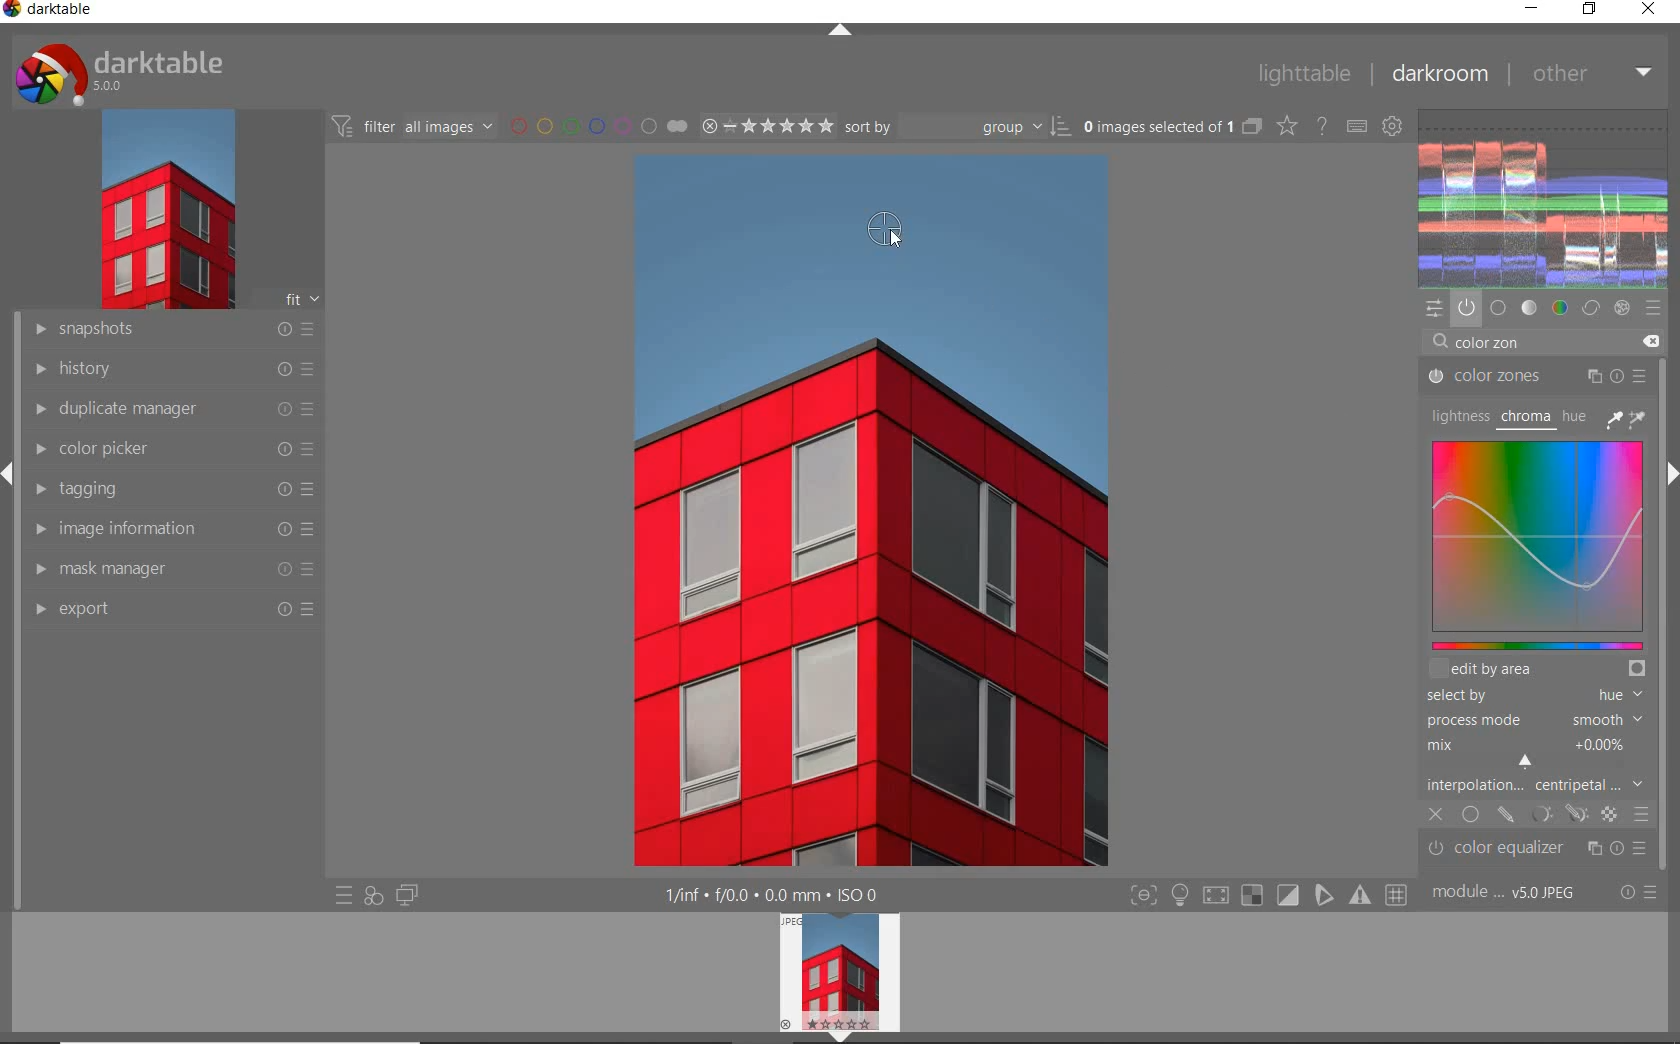 This screenshot has width=1680, height=1044. Describe the element at coordinates (879, 230) in the screenshot. I see `PICKER TOOL ADDED` at that location.